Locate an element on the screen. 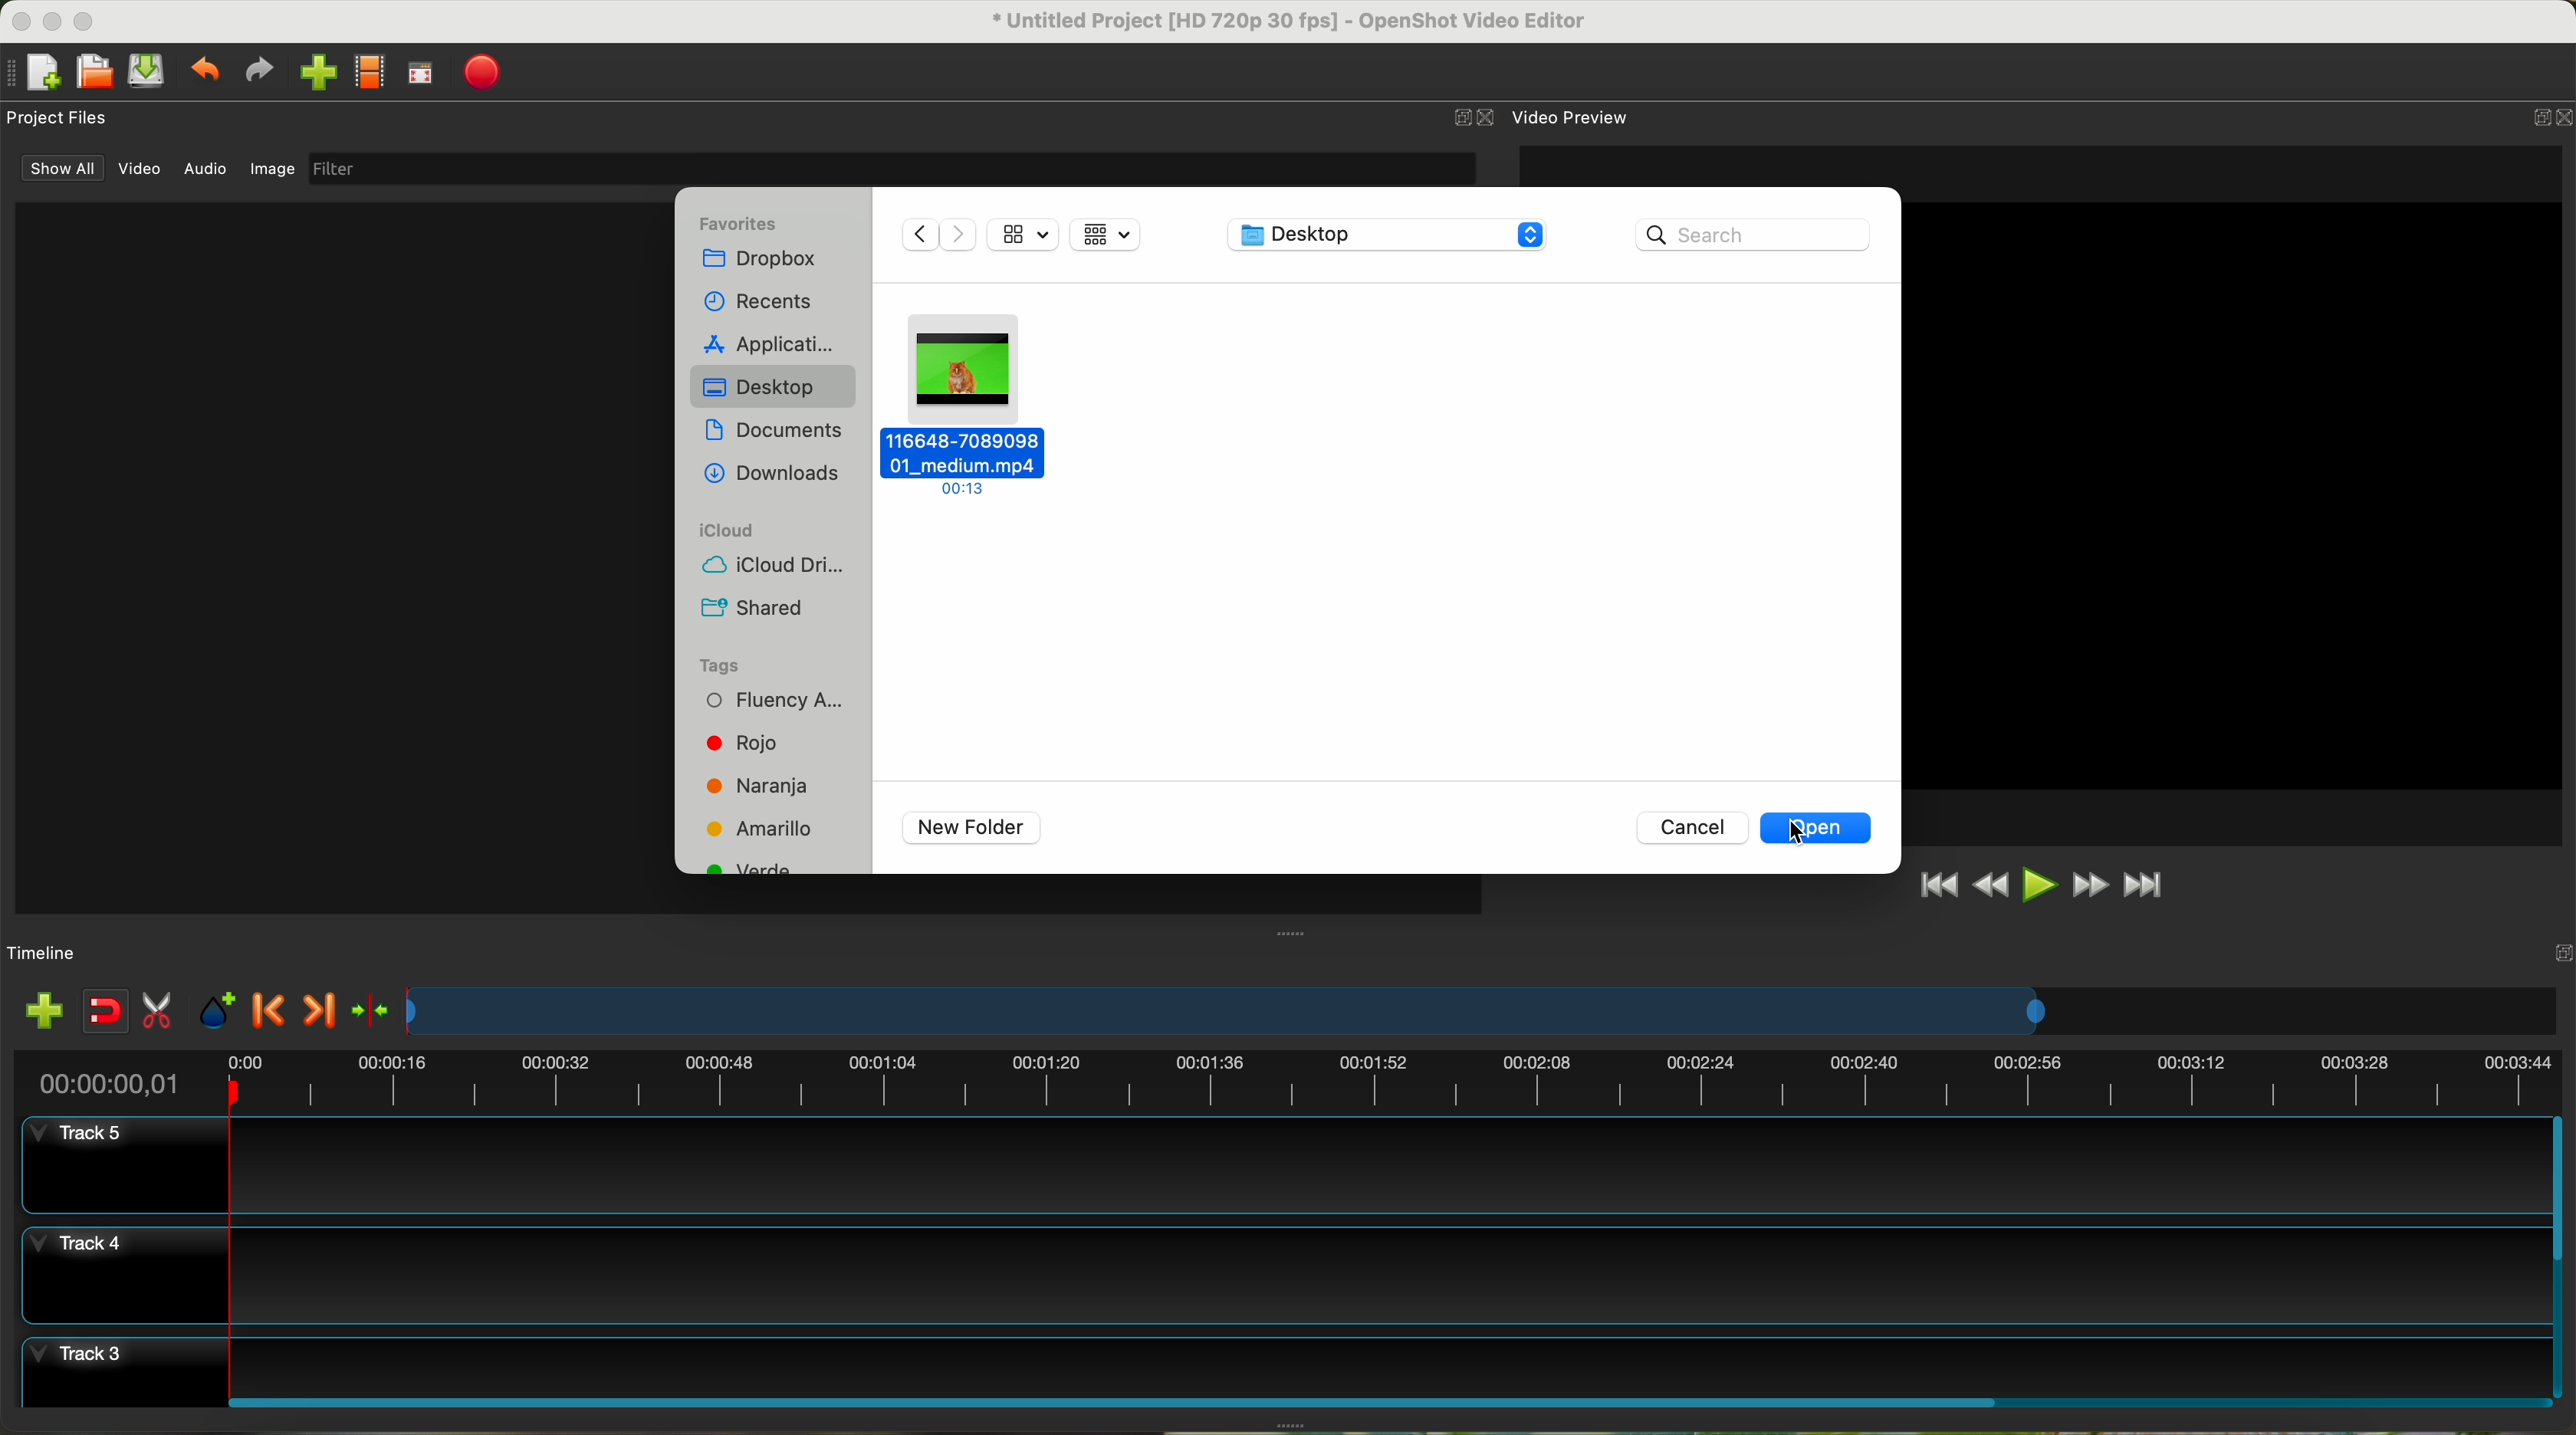  track 3 is located at coordinates (1283, 1362).